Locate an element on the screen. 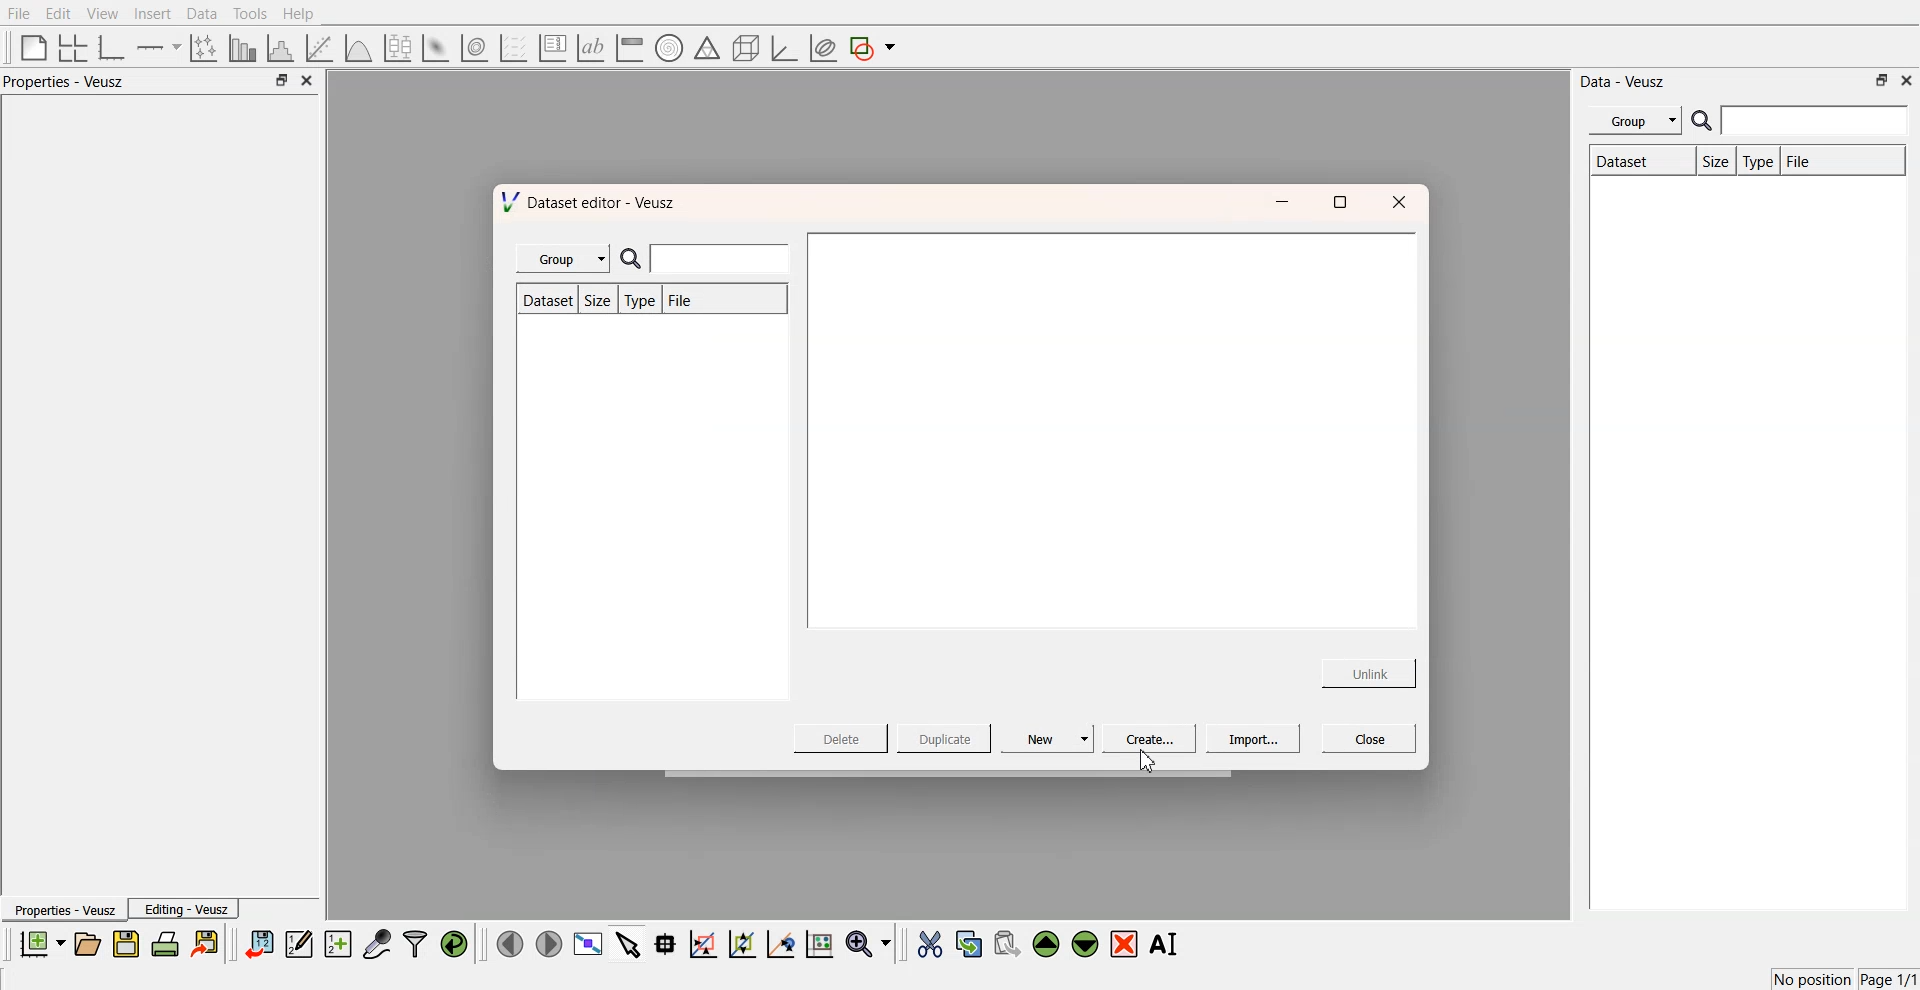 Image resolution: width=1920 pixels, height=990 pixels. move the selected widgets up is located at coordinates (1048, 945).